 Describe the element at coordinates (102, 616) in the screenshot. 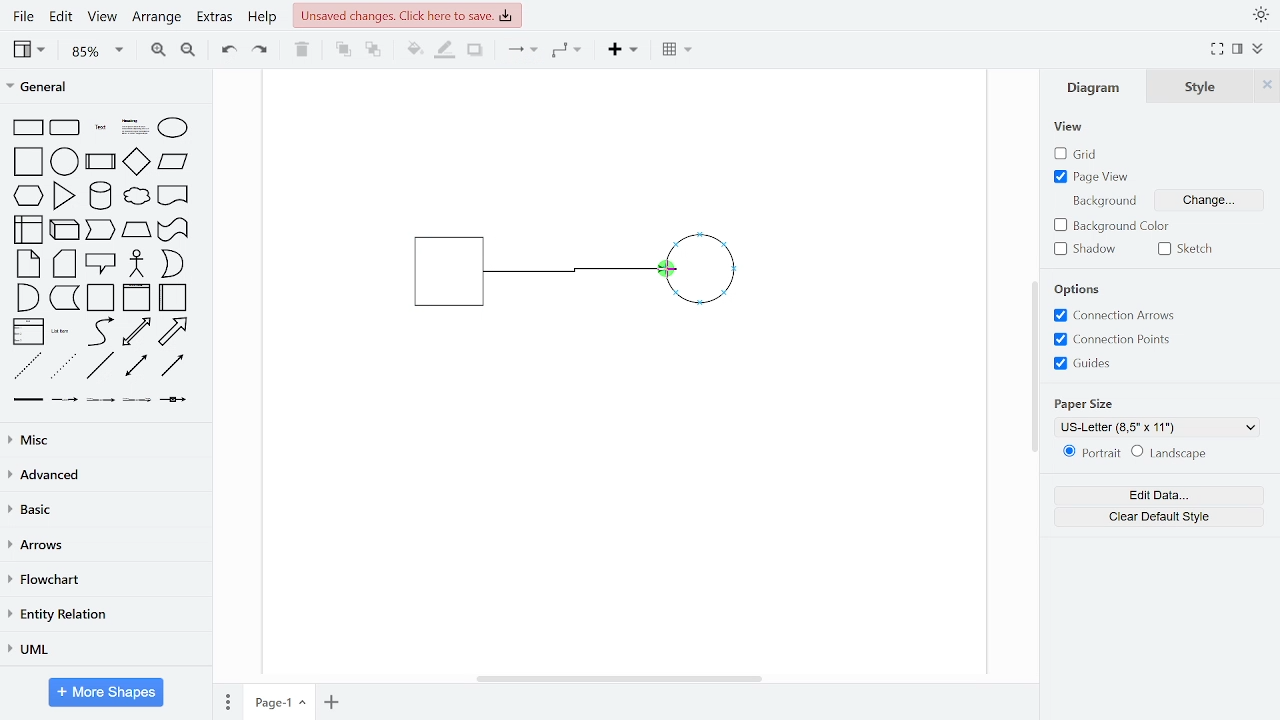

I see `entity relation` at that location.